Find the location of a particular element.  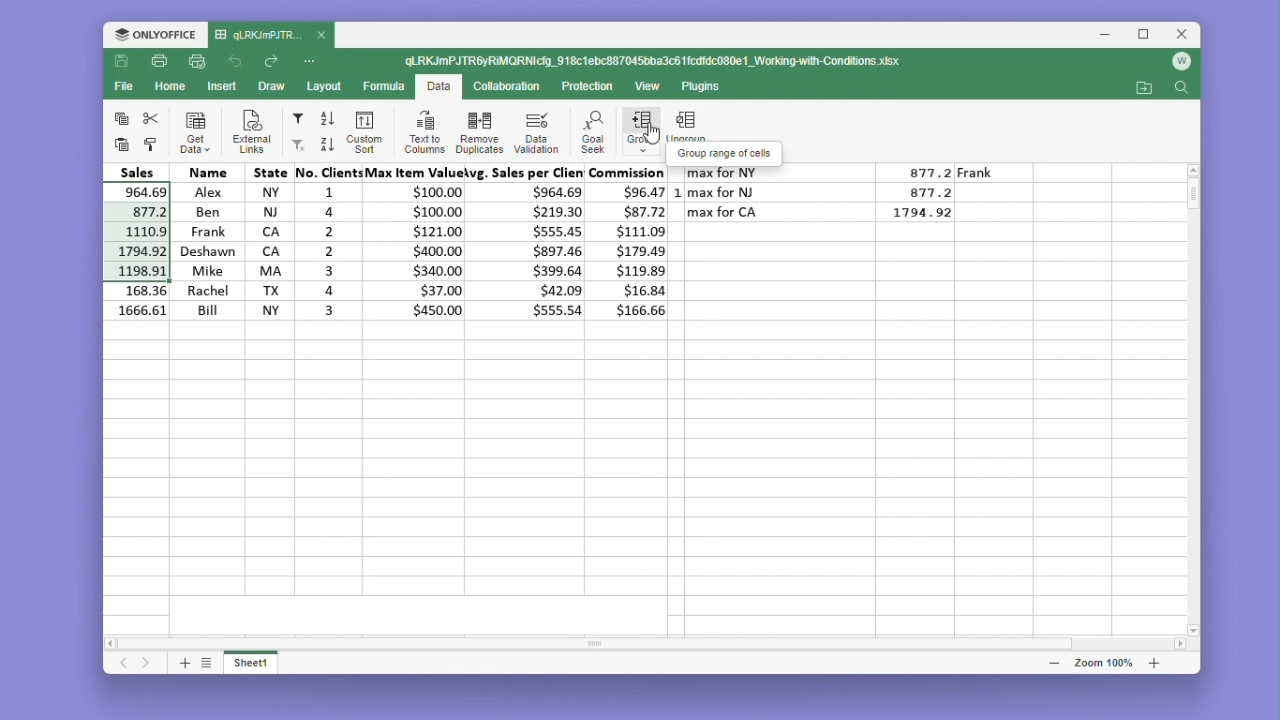

custom sort is located at coordinates (362, 132).